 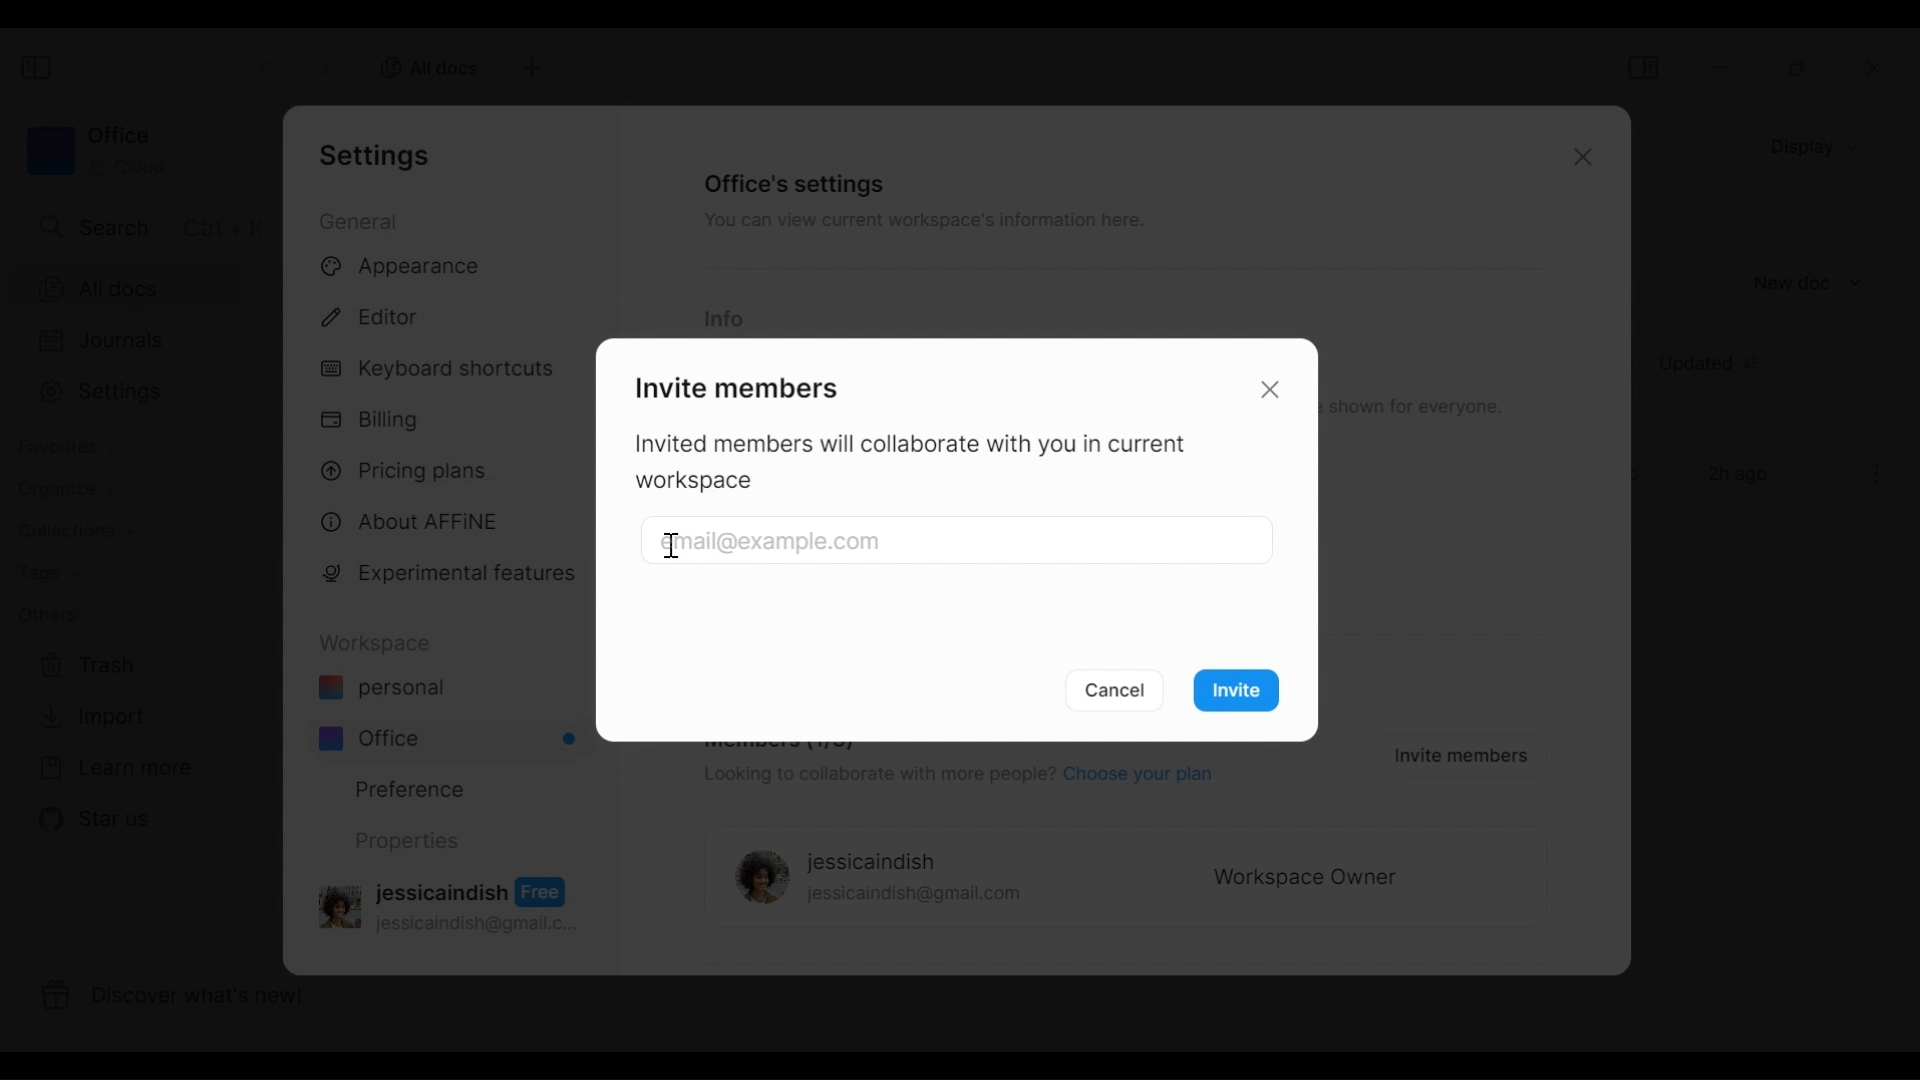 I want to click on collections, so click(x=75, y=532).